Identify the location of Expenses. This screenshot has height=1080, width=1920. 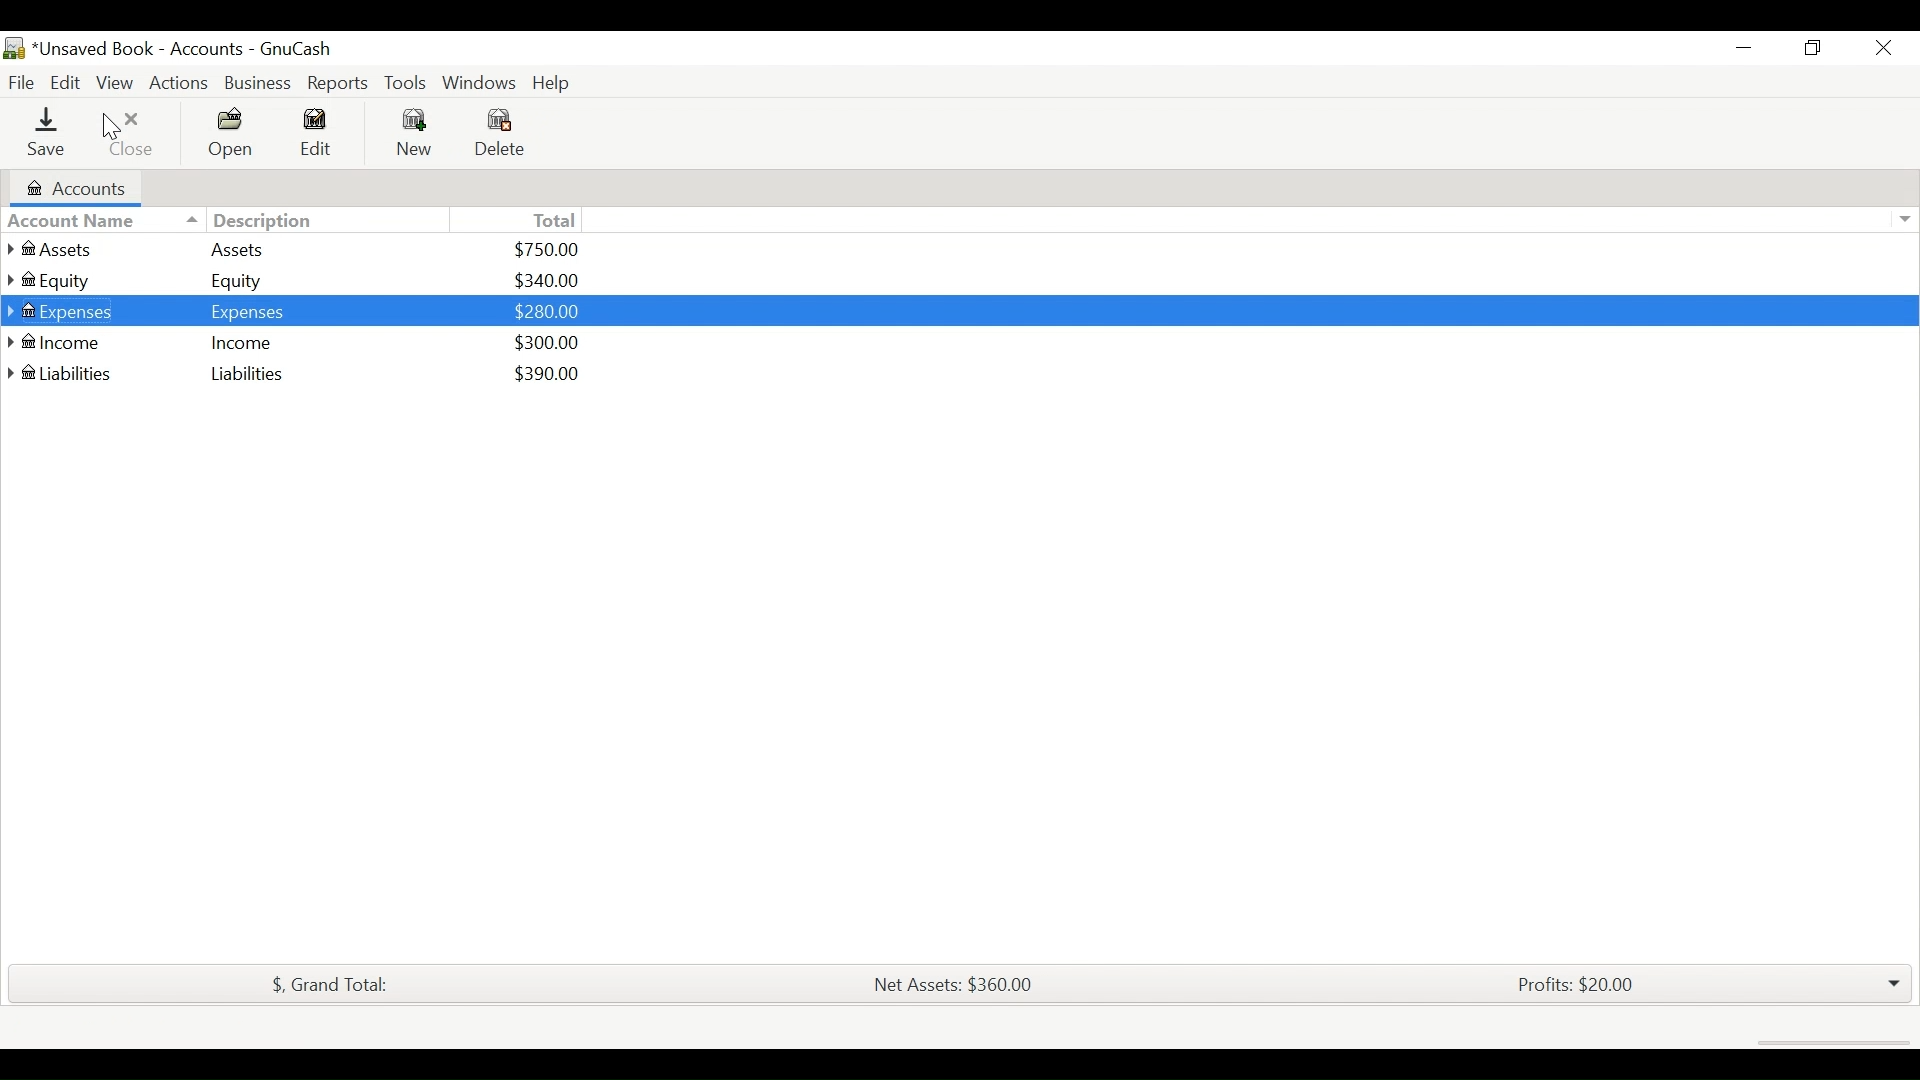
(253, 311).